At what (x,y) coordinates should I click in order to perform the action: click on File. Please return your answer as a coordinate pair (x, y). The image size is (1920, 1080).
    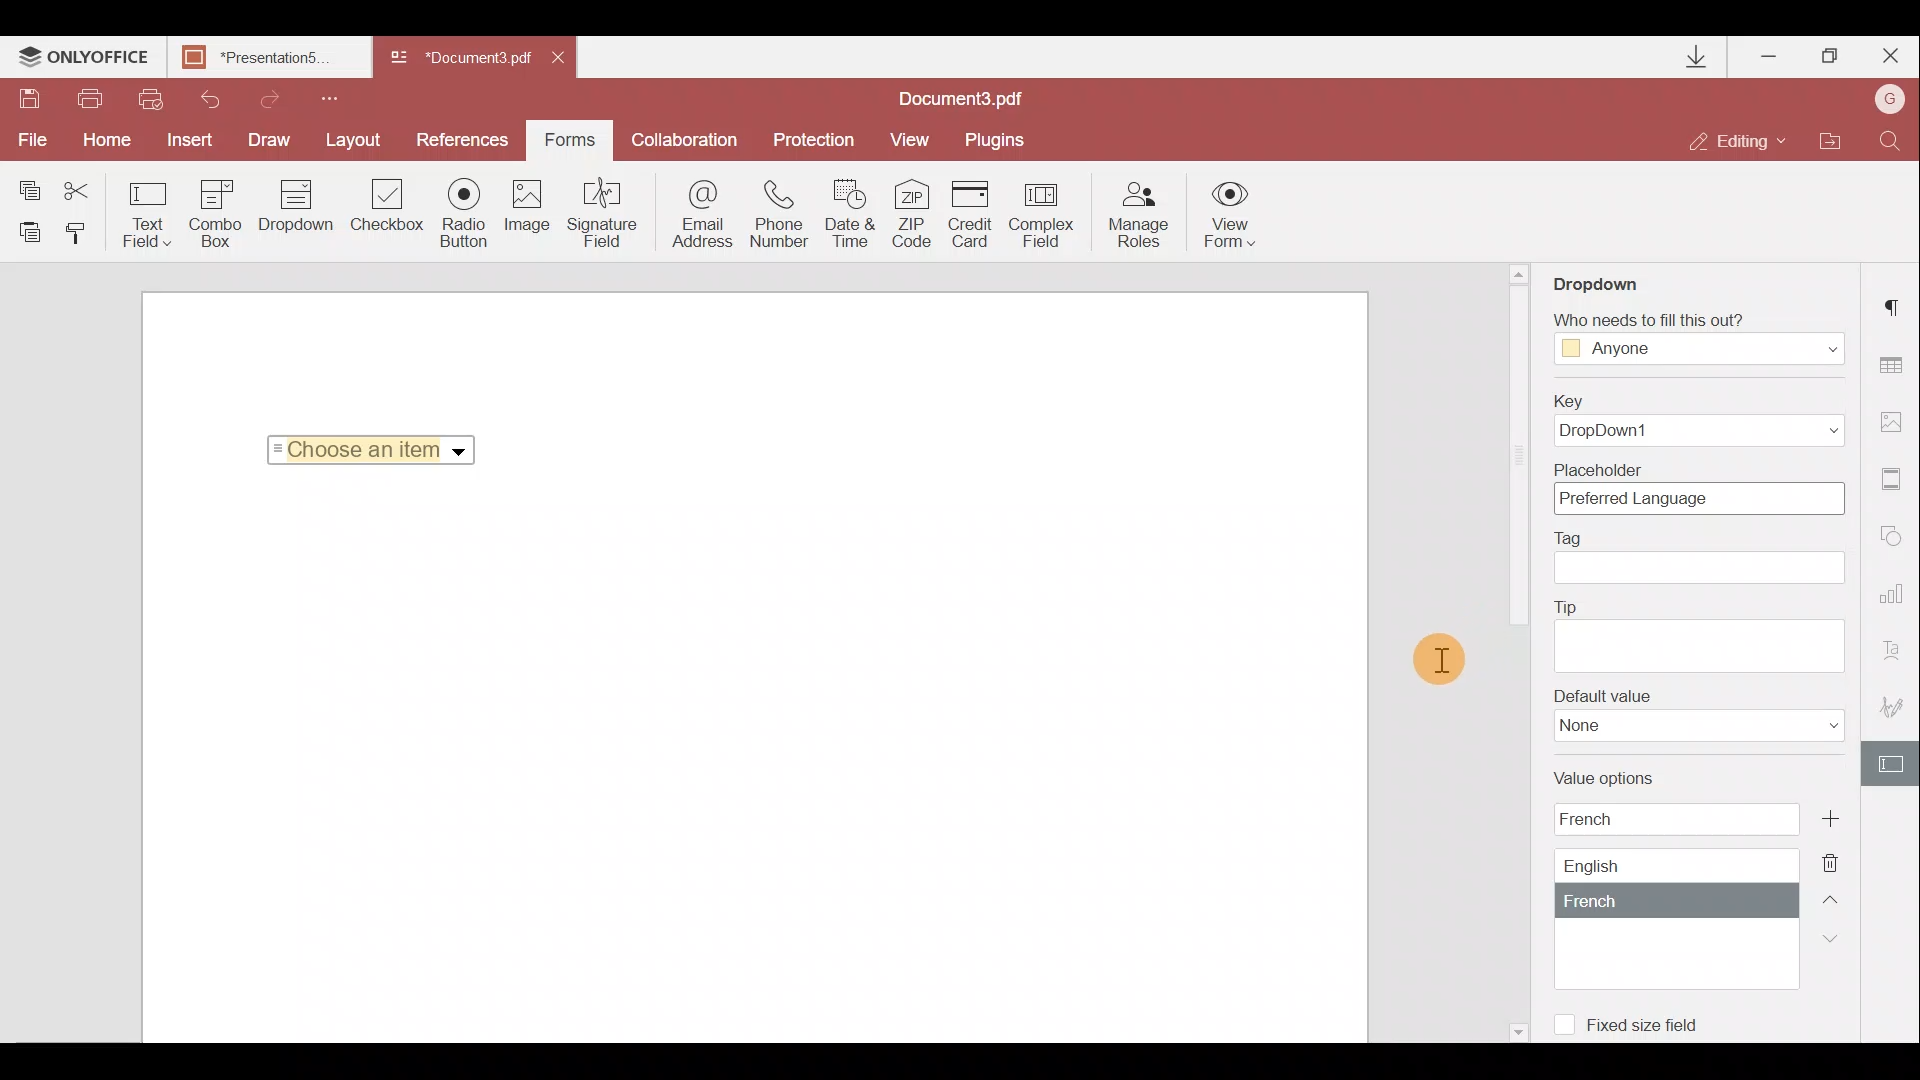
    Looking at the image, I should click on (30, 140).